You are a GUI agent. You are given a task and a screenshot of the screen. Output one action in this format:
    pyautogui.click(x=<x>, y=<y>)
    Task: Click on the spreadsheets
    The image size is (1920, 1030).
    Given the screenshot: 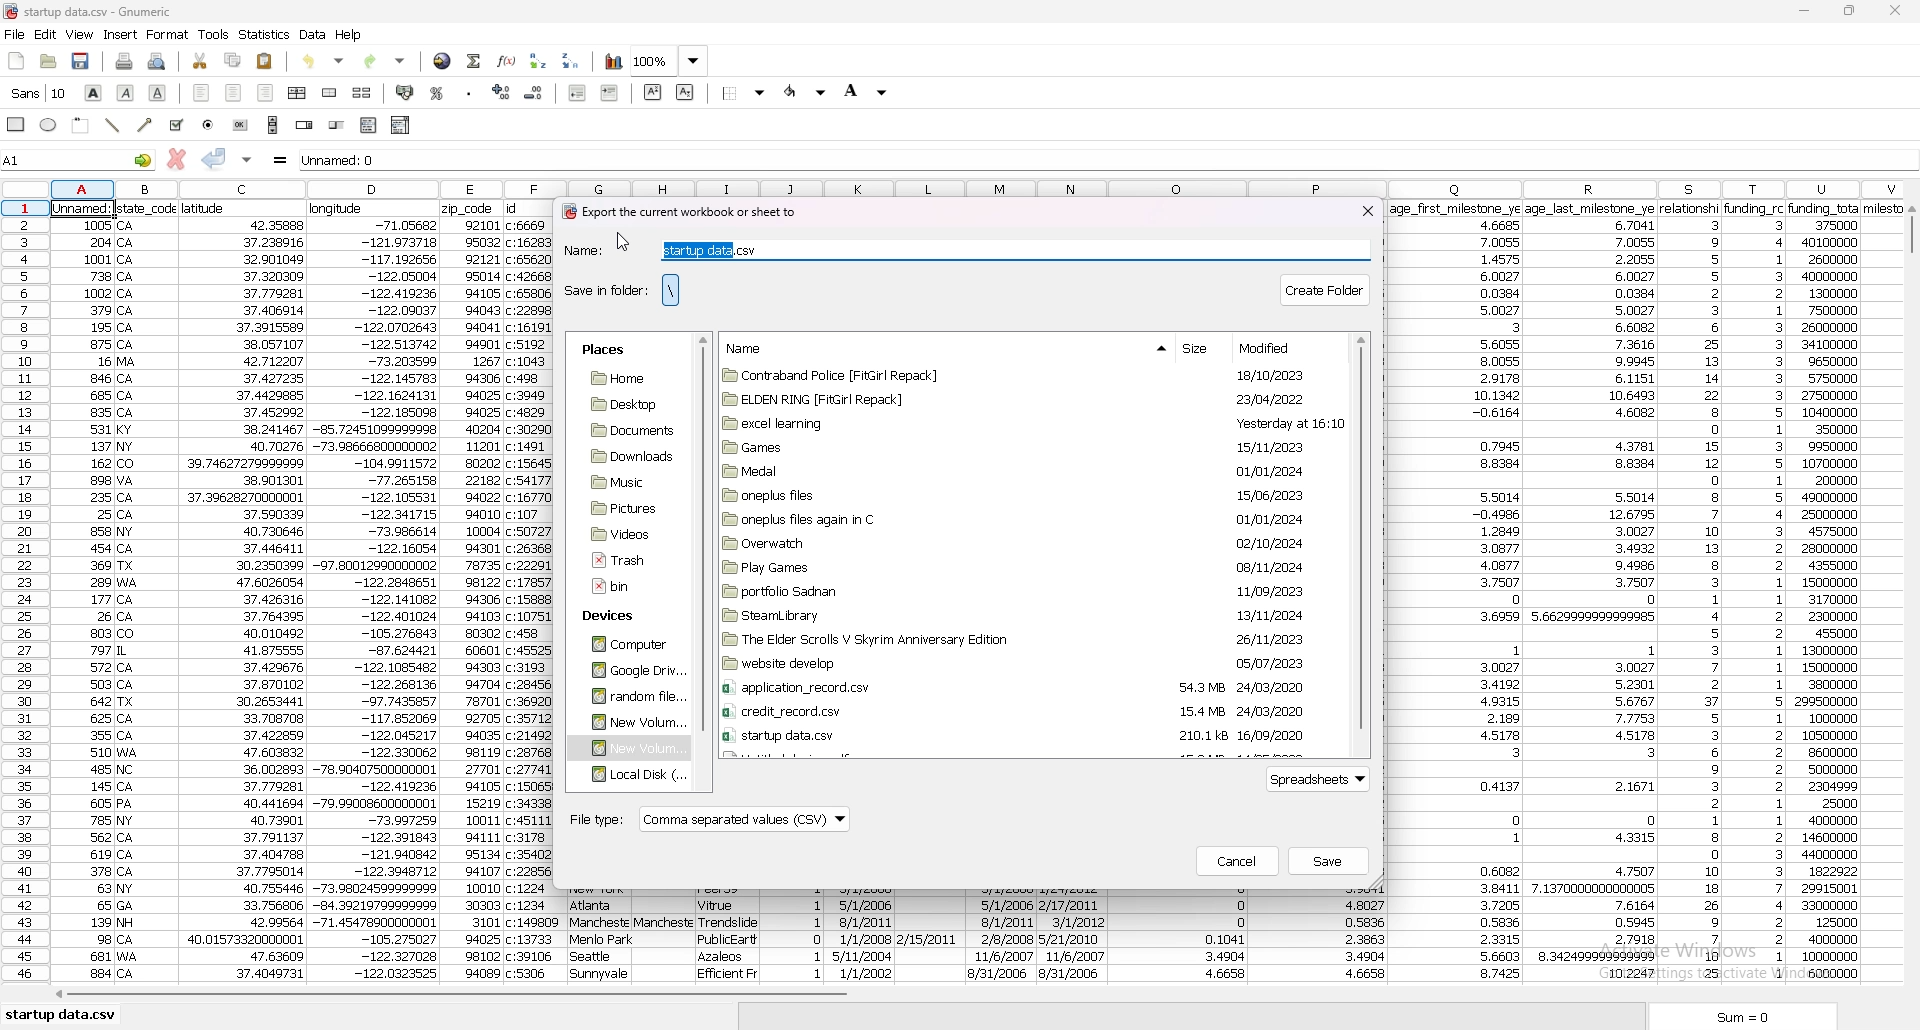 What is the action you would take?
    pyautogui.click(x=1321, y=780)
    